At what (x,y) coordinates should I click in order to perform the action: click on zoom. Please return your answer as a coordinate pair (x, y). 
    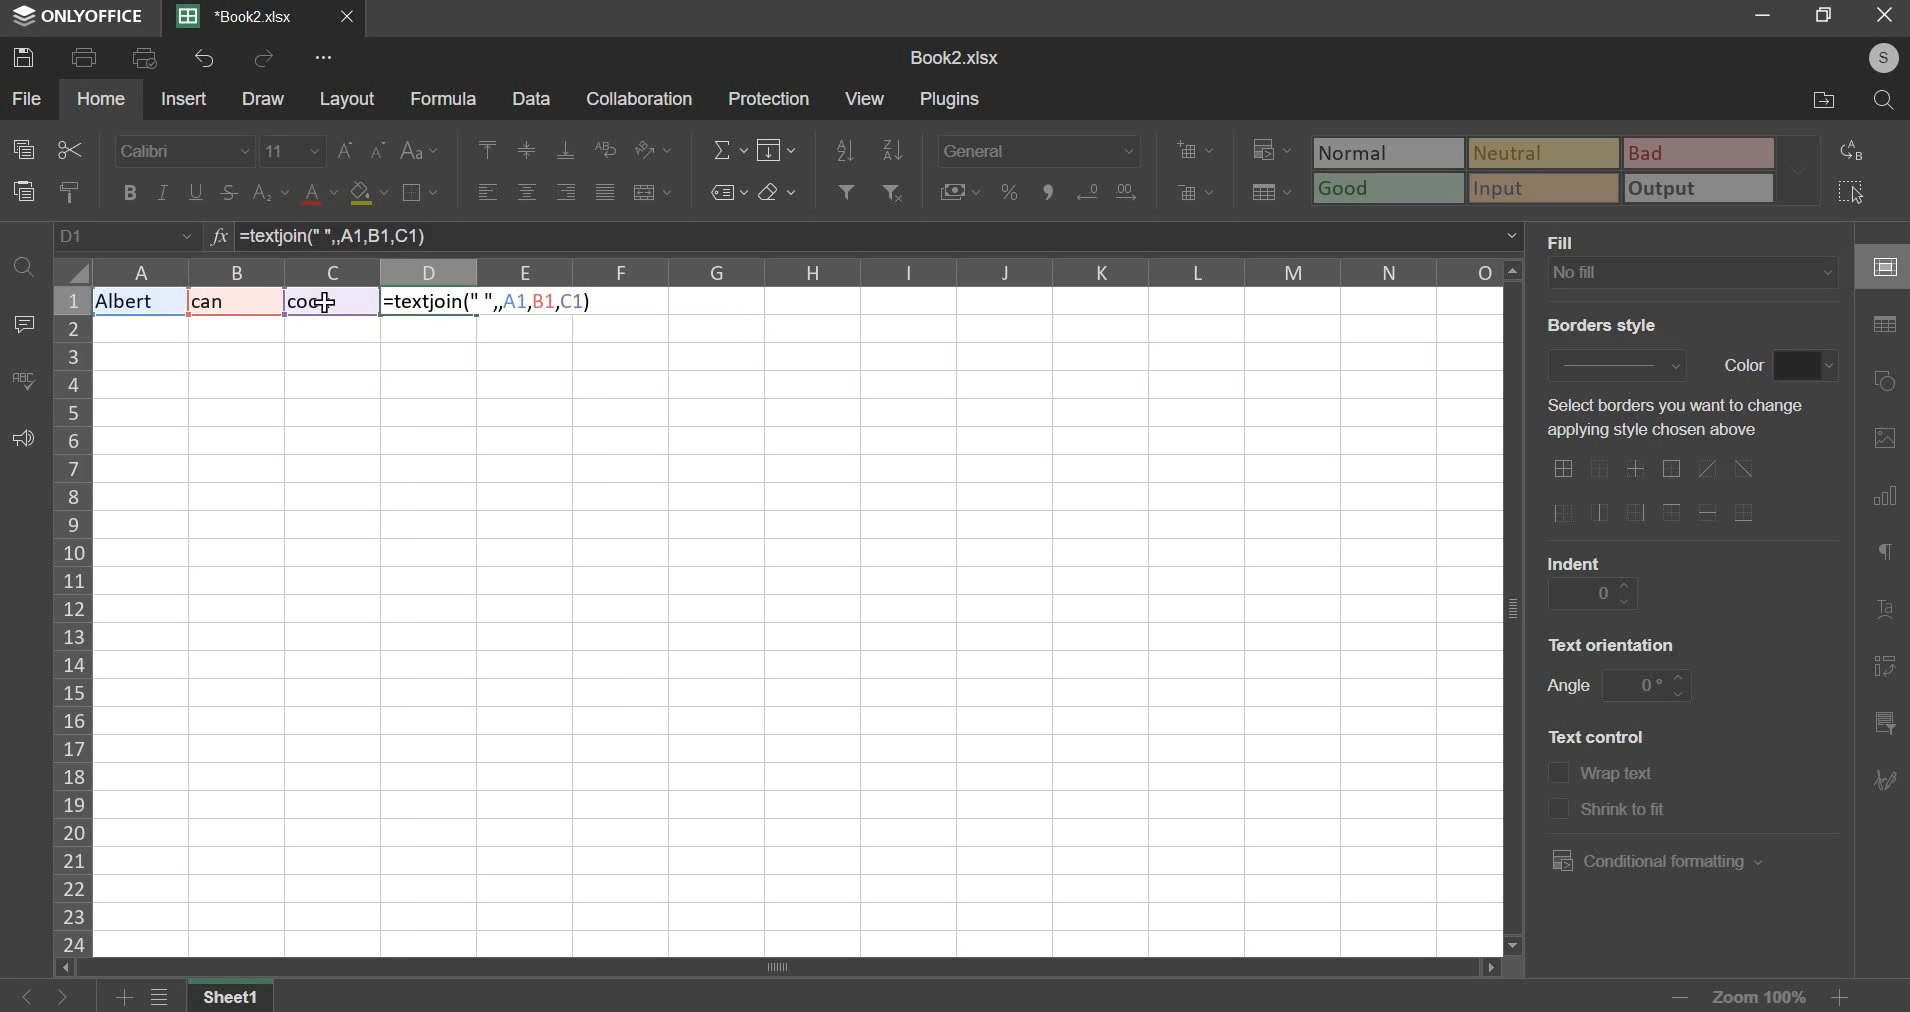
    Looking at the image, I should click on (1757, 994).